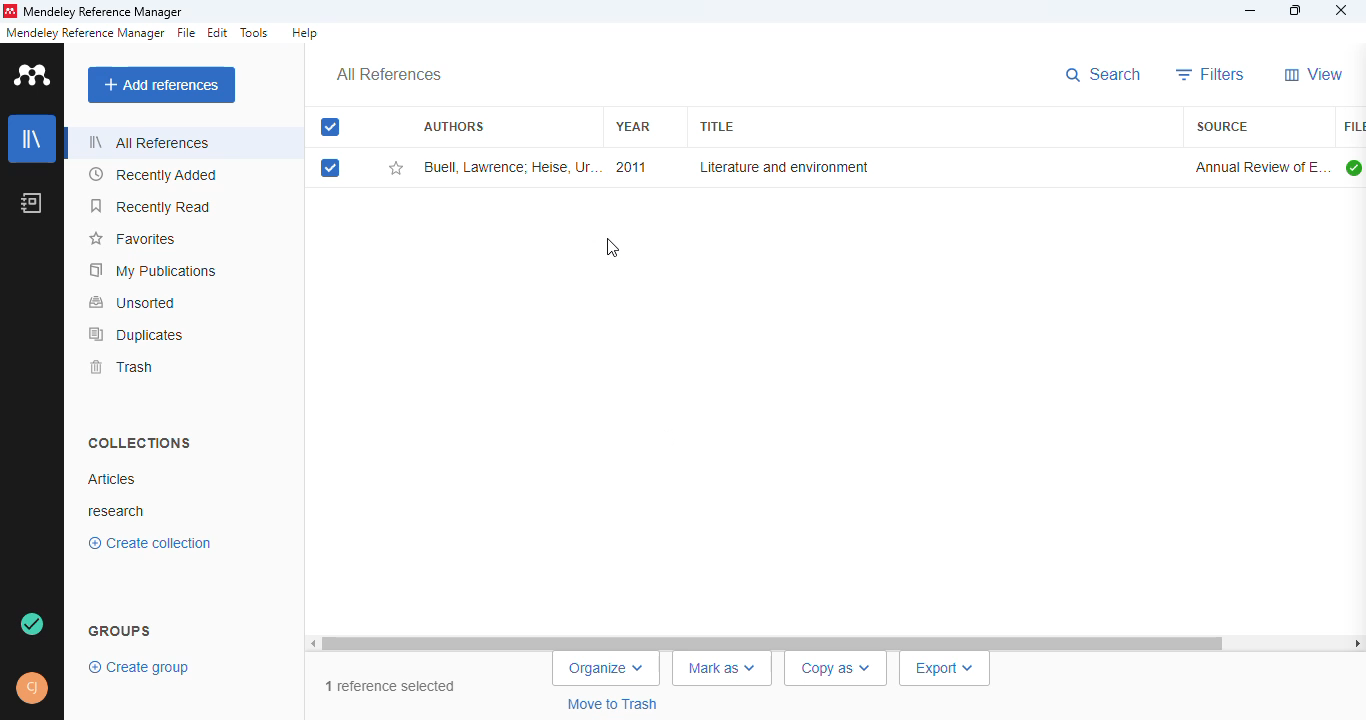 Image resolution: width=1366 pixels, height=720 pixels. Describe the element at coordinates (607, 669) in the screenshot. I see `organize` at that location.